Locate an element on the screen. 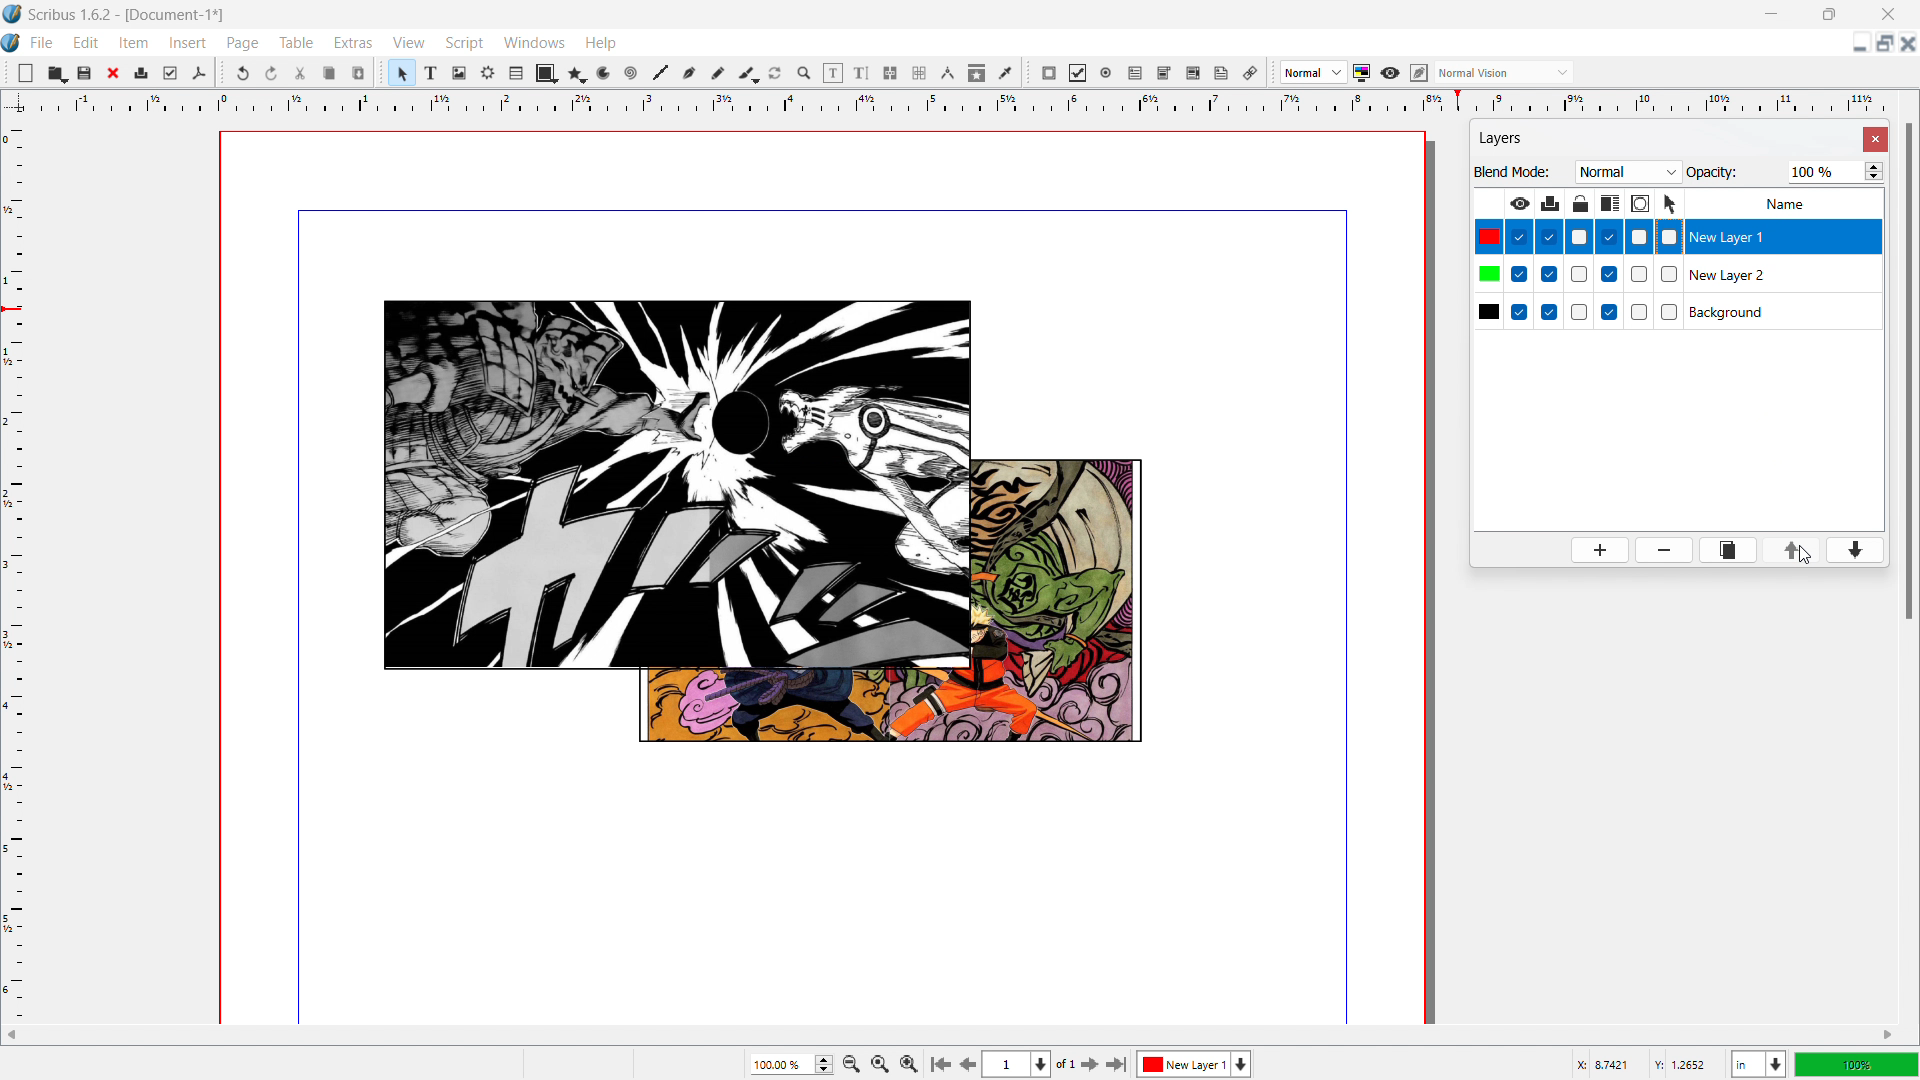 The width and height of the screenshot is (1920, 1080). shape is located at coordinates (546, 73).